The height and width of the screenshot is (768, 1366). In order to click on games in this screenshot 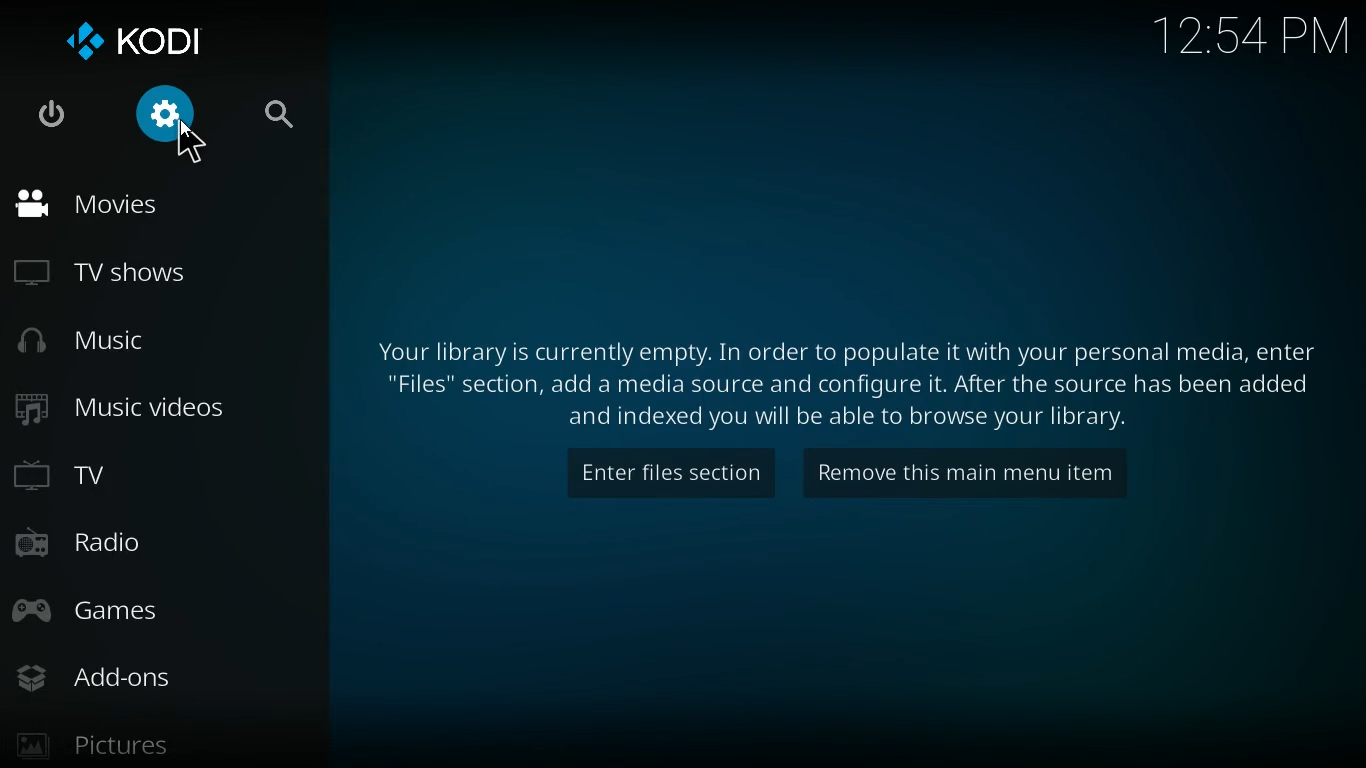, I will do `click(152, 615)`.